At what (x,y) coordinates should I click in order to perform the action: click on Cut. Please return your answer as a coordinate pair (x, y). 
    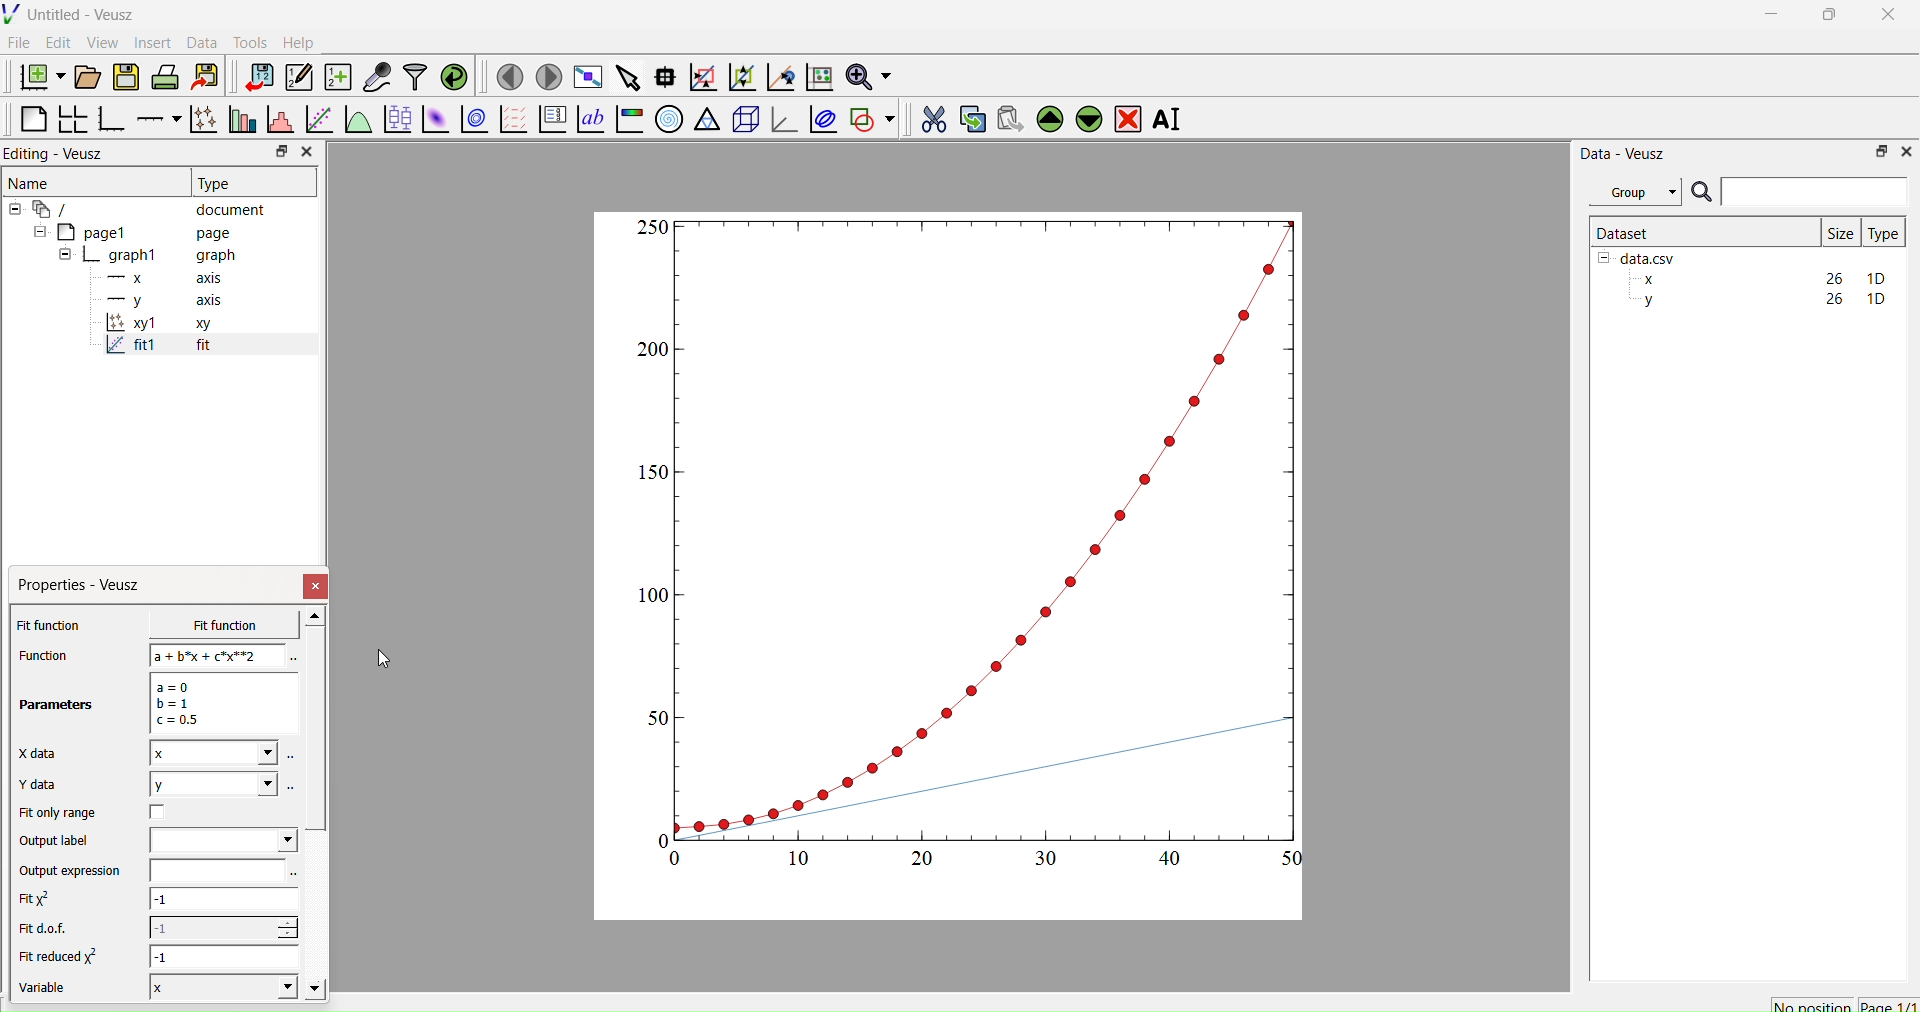
    Looking at the image, I should click on (927, 116).